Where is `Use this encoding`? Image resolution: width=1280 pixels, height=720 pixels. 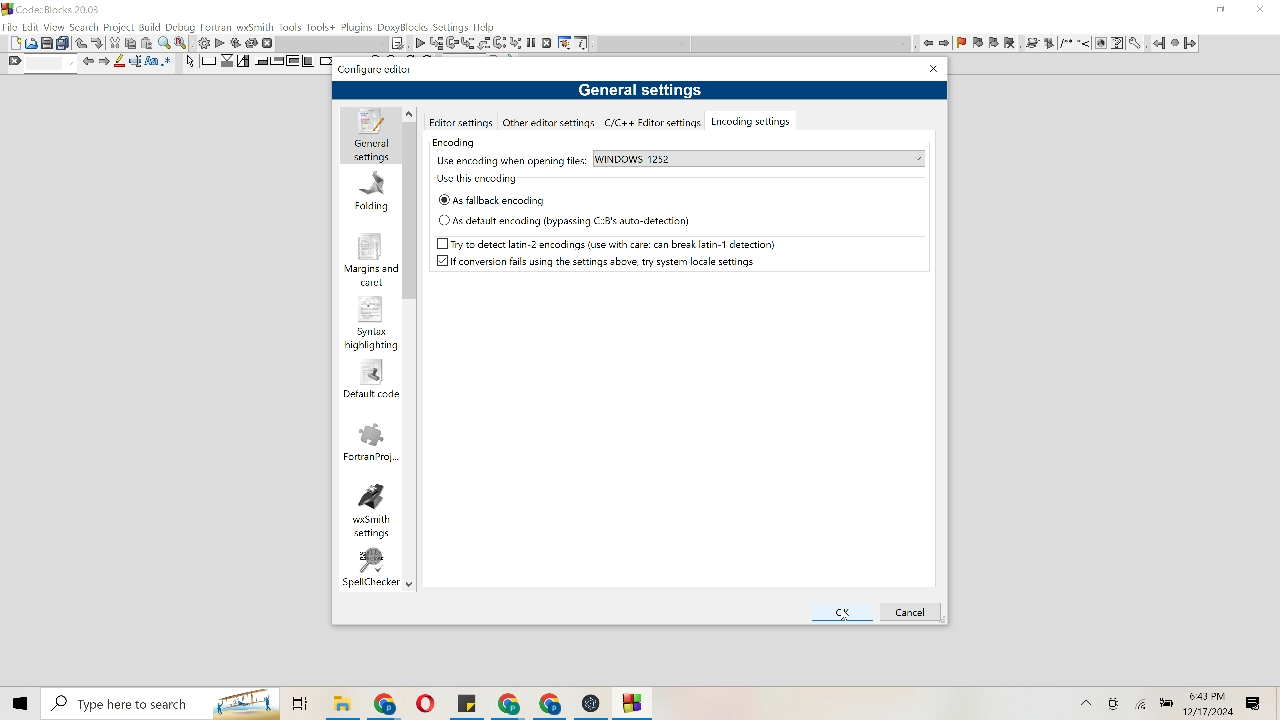 Use this encoding is located at coordinates (478, 179).